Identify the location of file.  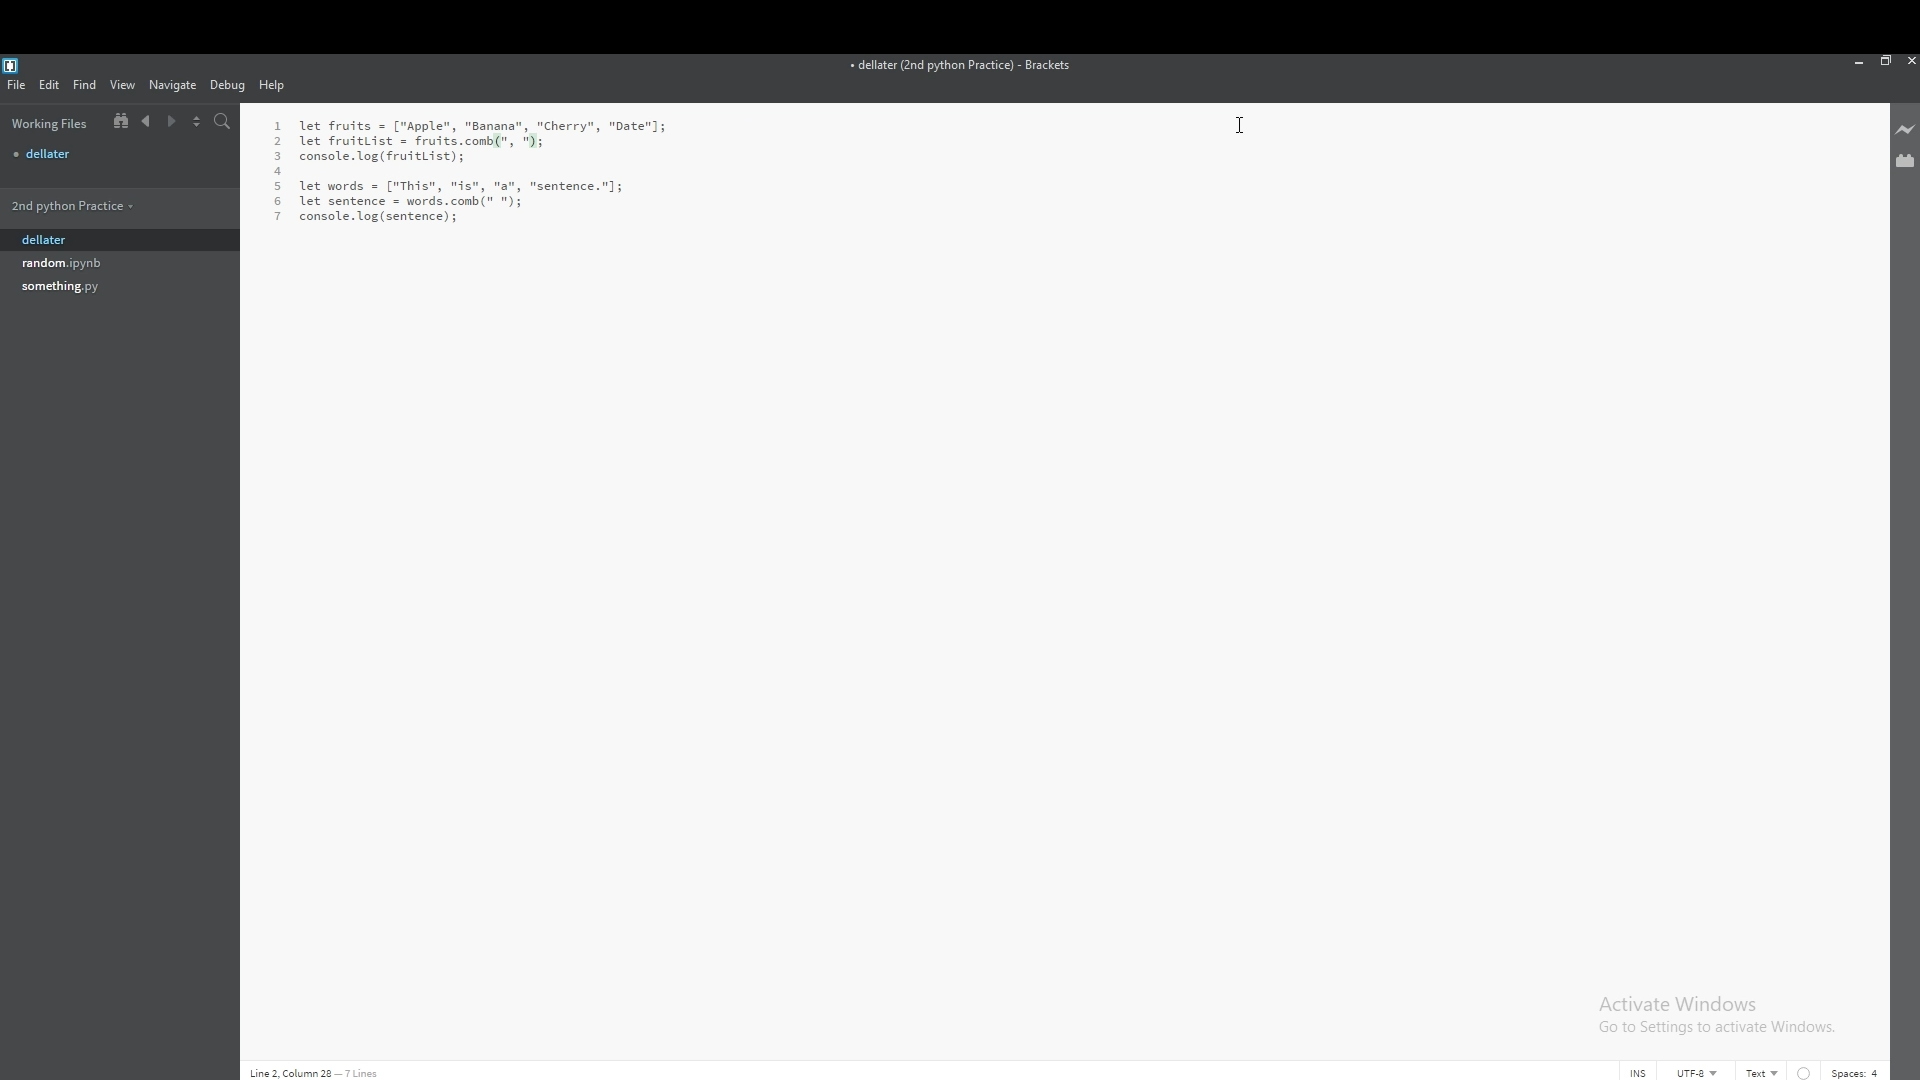
(118, 153).